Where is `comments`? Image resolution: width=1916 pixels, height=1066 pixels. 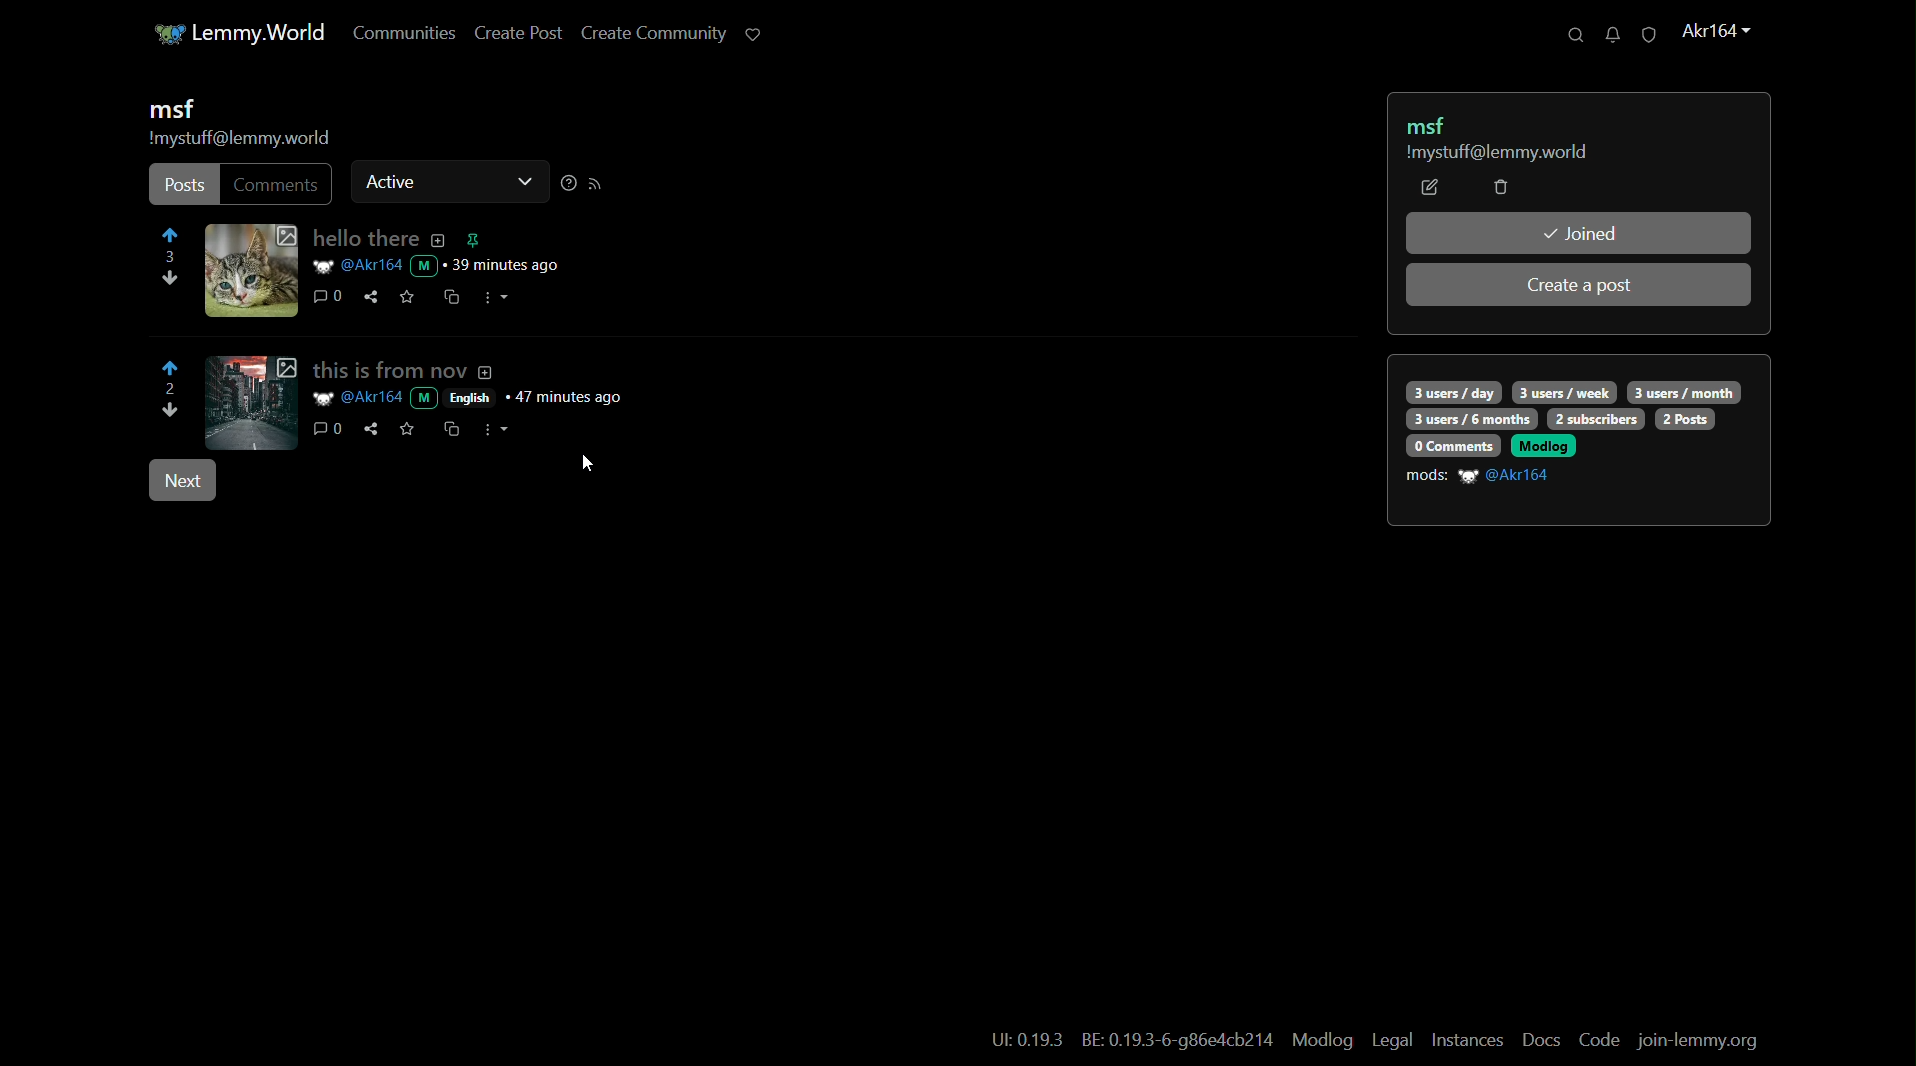 comments is located at coordinates (326, 429).